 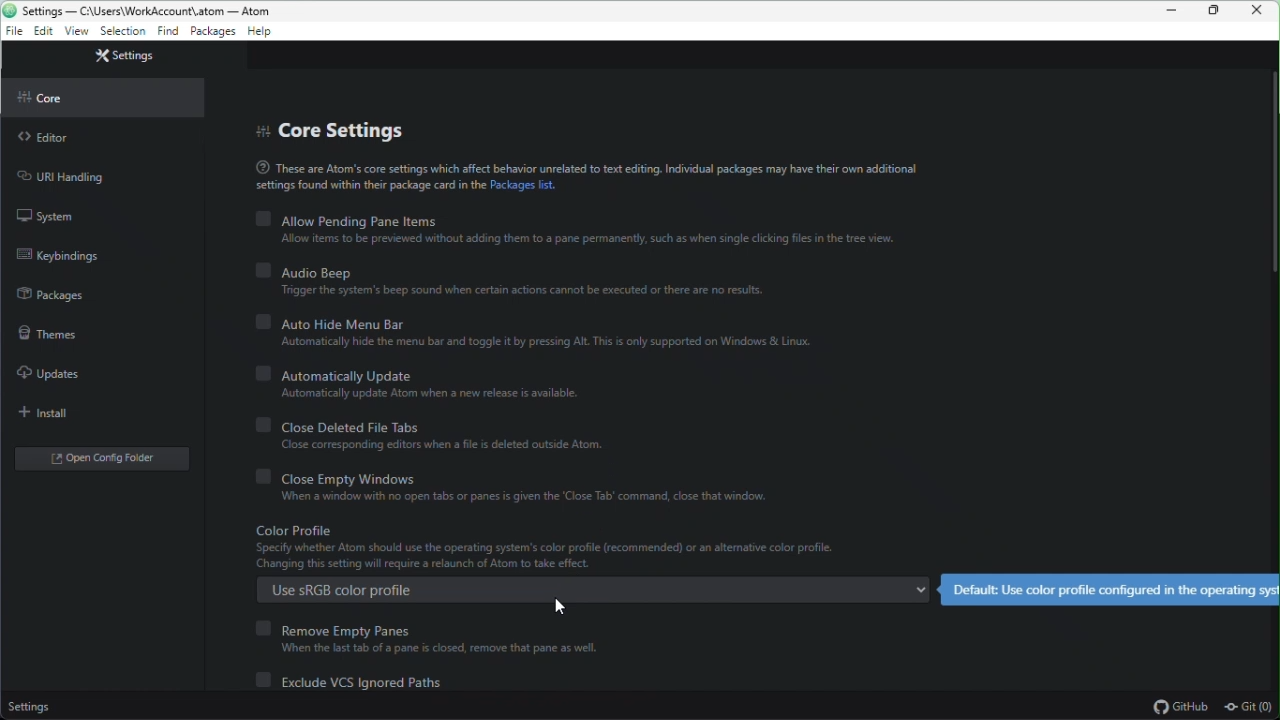 I want to click on Auto hide menu bar, so click(x=543, y=333).